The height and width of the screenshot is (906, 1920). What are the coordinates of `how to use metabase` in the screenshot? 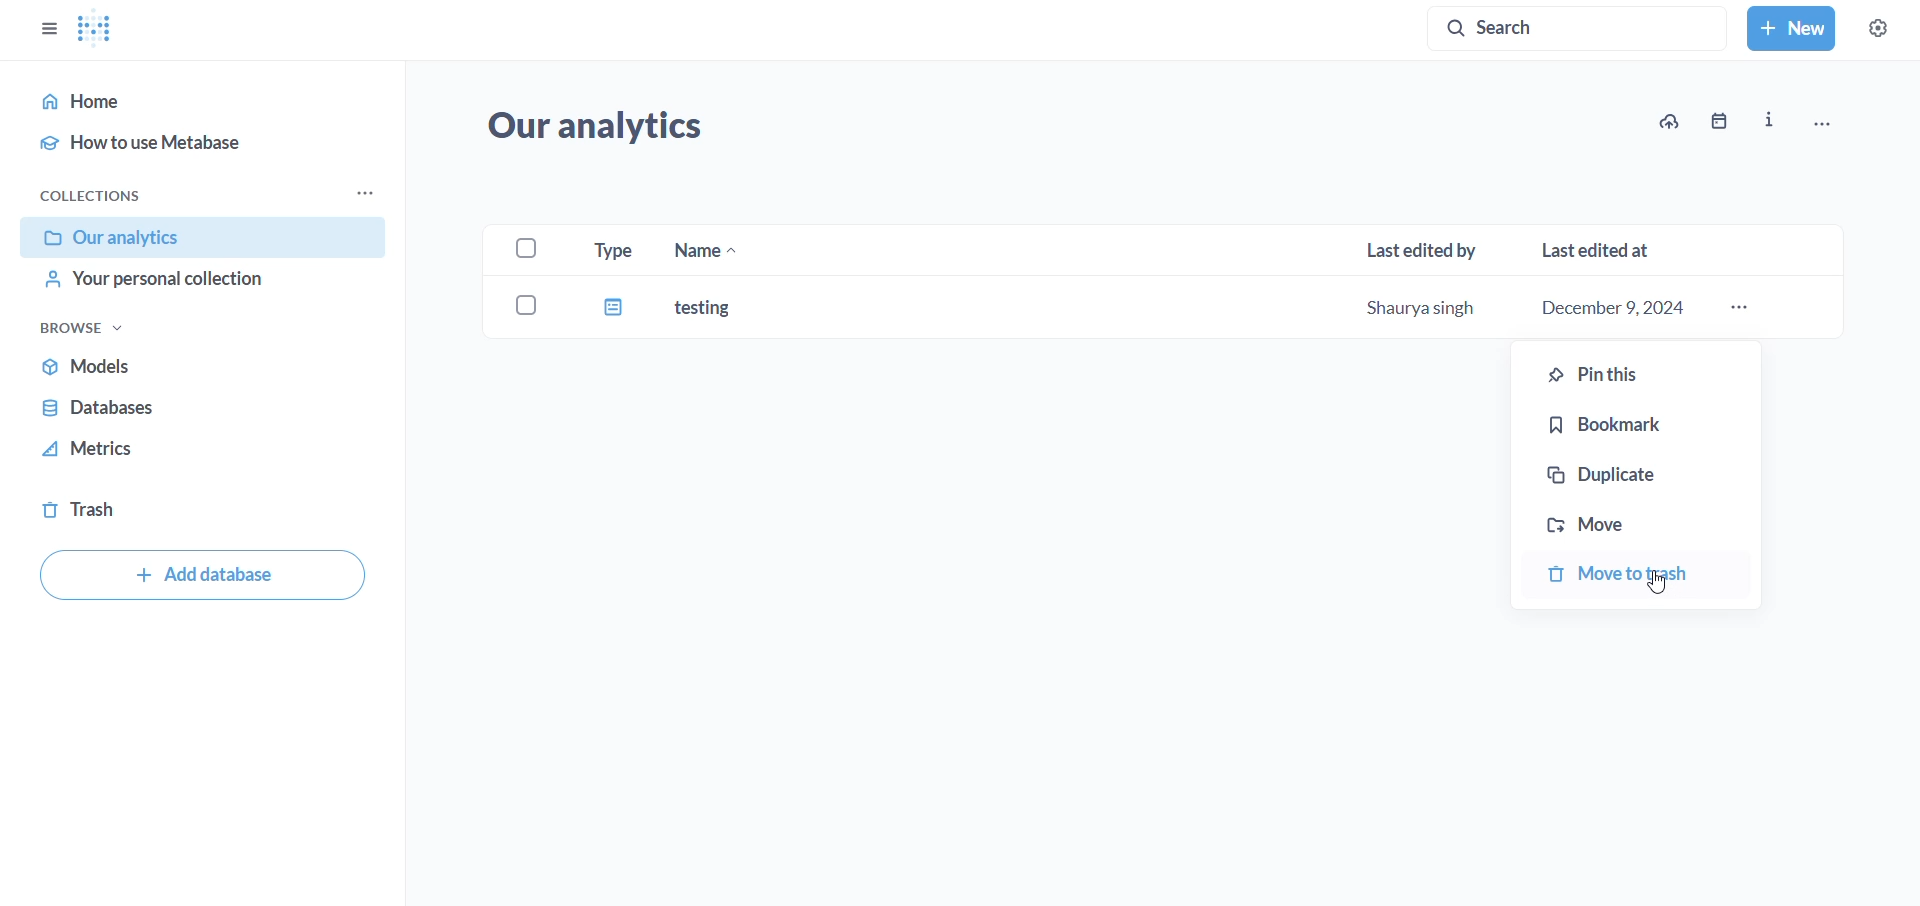 It's located at (193, 140).